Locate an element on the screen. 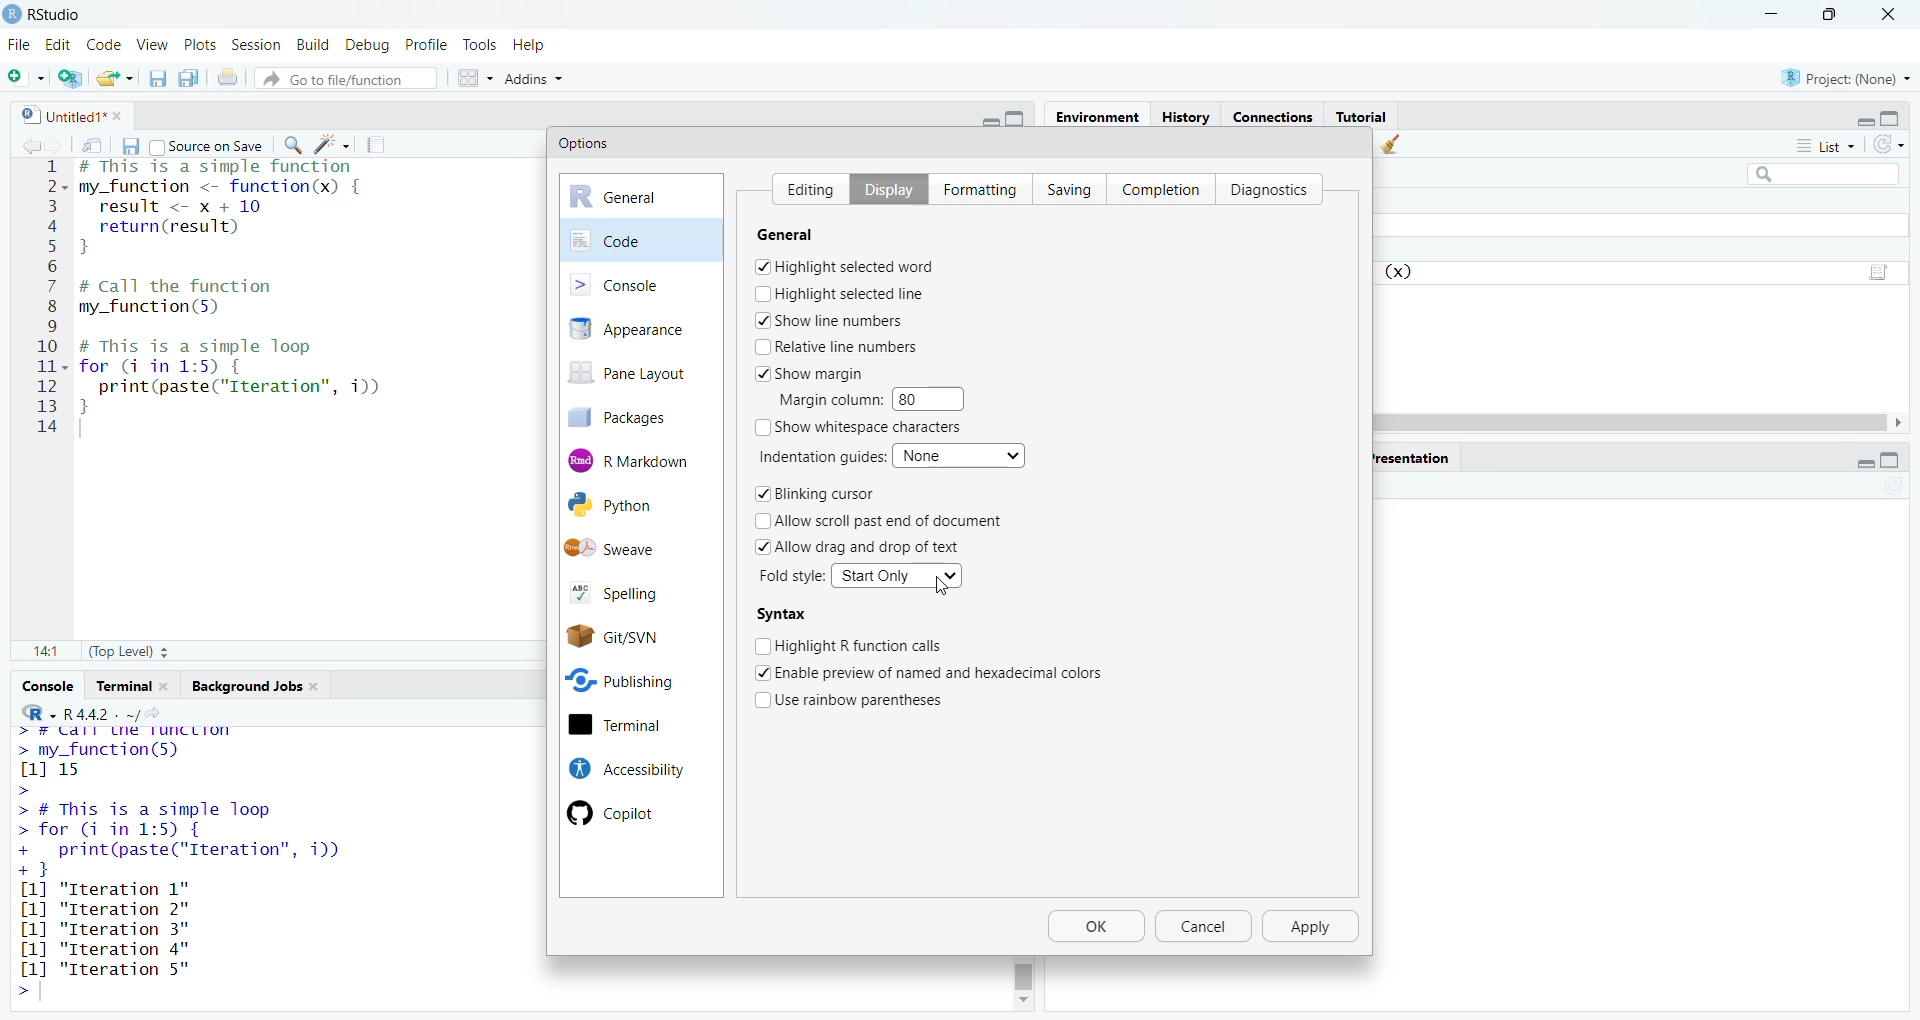 The image size is (1920, 1020). maximize is located at coordinates (1022, 118).